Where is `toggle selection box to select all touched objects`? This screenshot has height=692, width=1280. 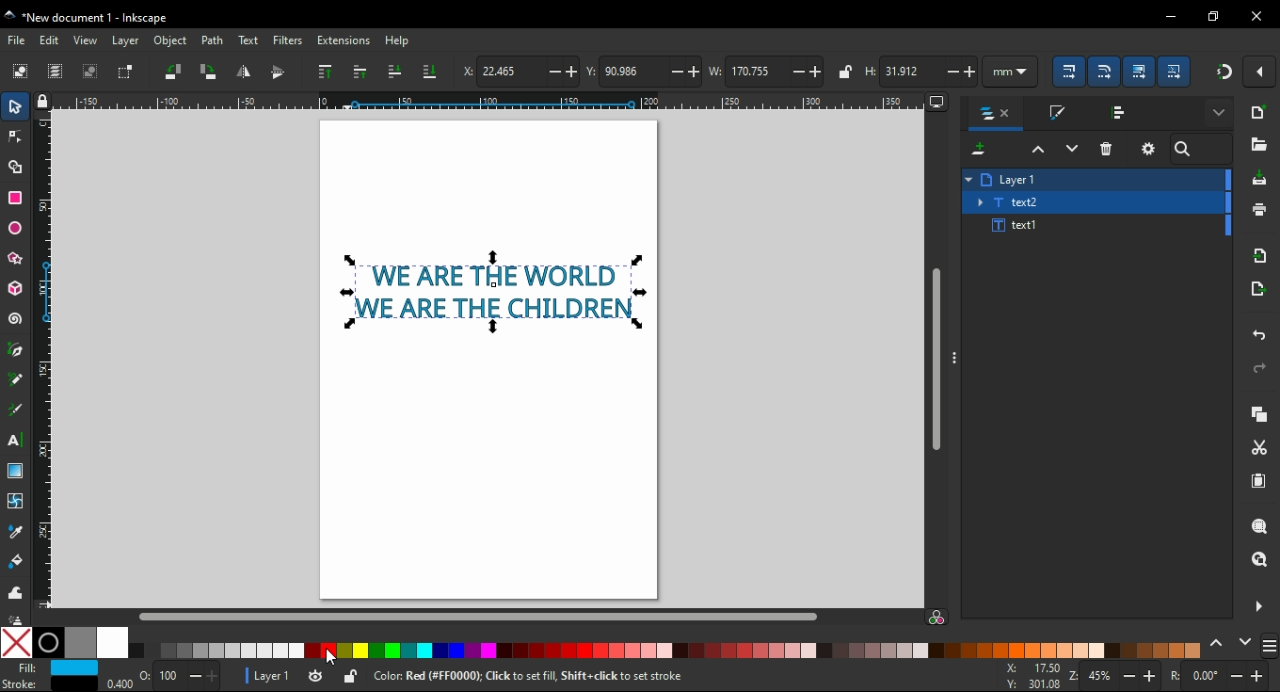
toggle selection box to select all touched objects is located at coordinates (128, 73).